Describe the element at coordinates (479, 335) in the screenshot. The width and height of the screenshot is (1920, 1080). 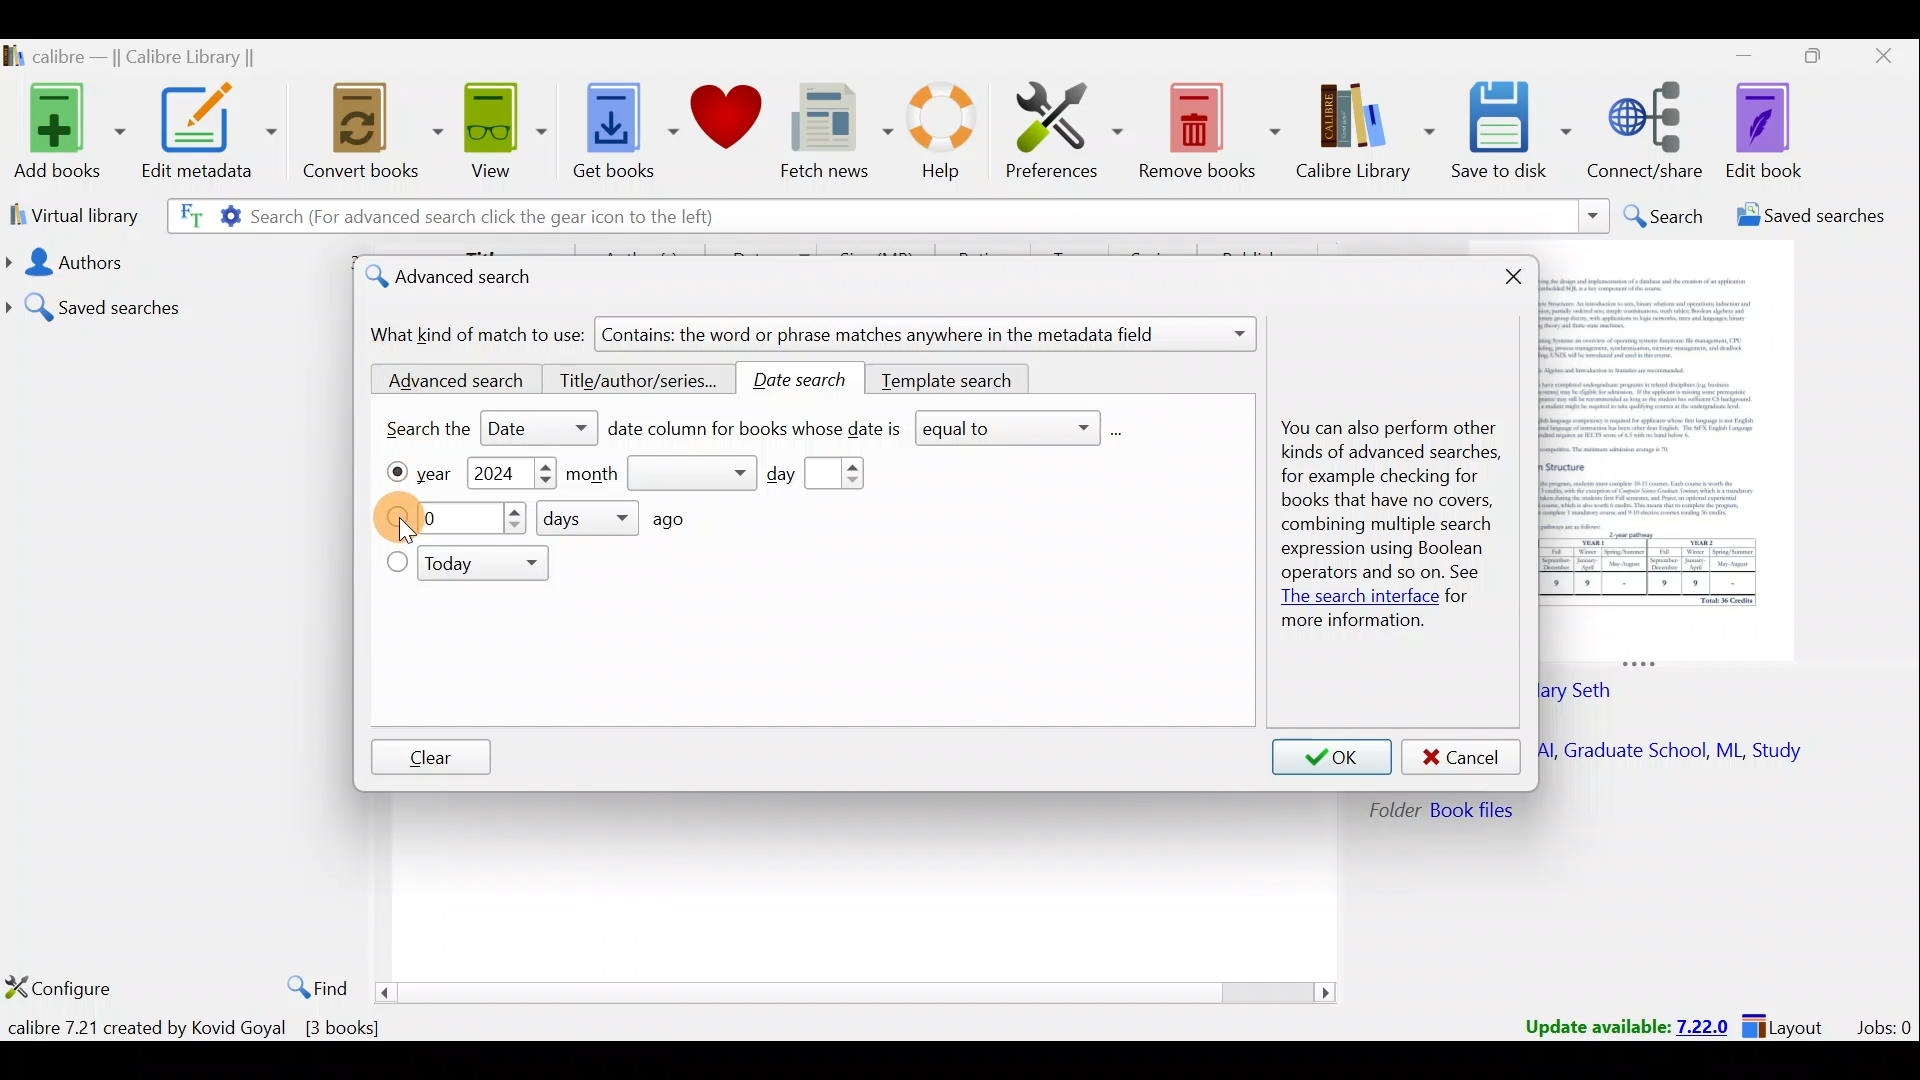
I see `What kind of match to use:` at that location.